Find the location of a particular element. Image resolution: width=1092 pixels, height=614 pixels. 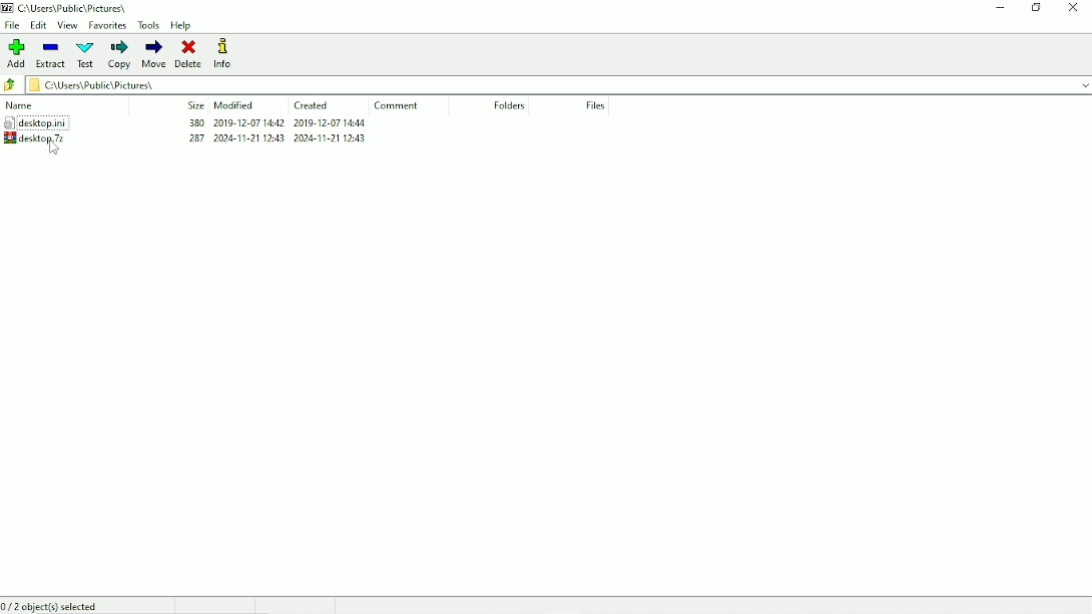

Created is located at coordinates (311, 105).